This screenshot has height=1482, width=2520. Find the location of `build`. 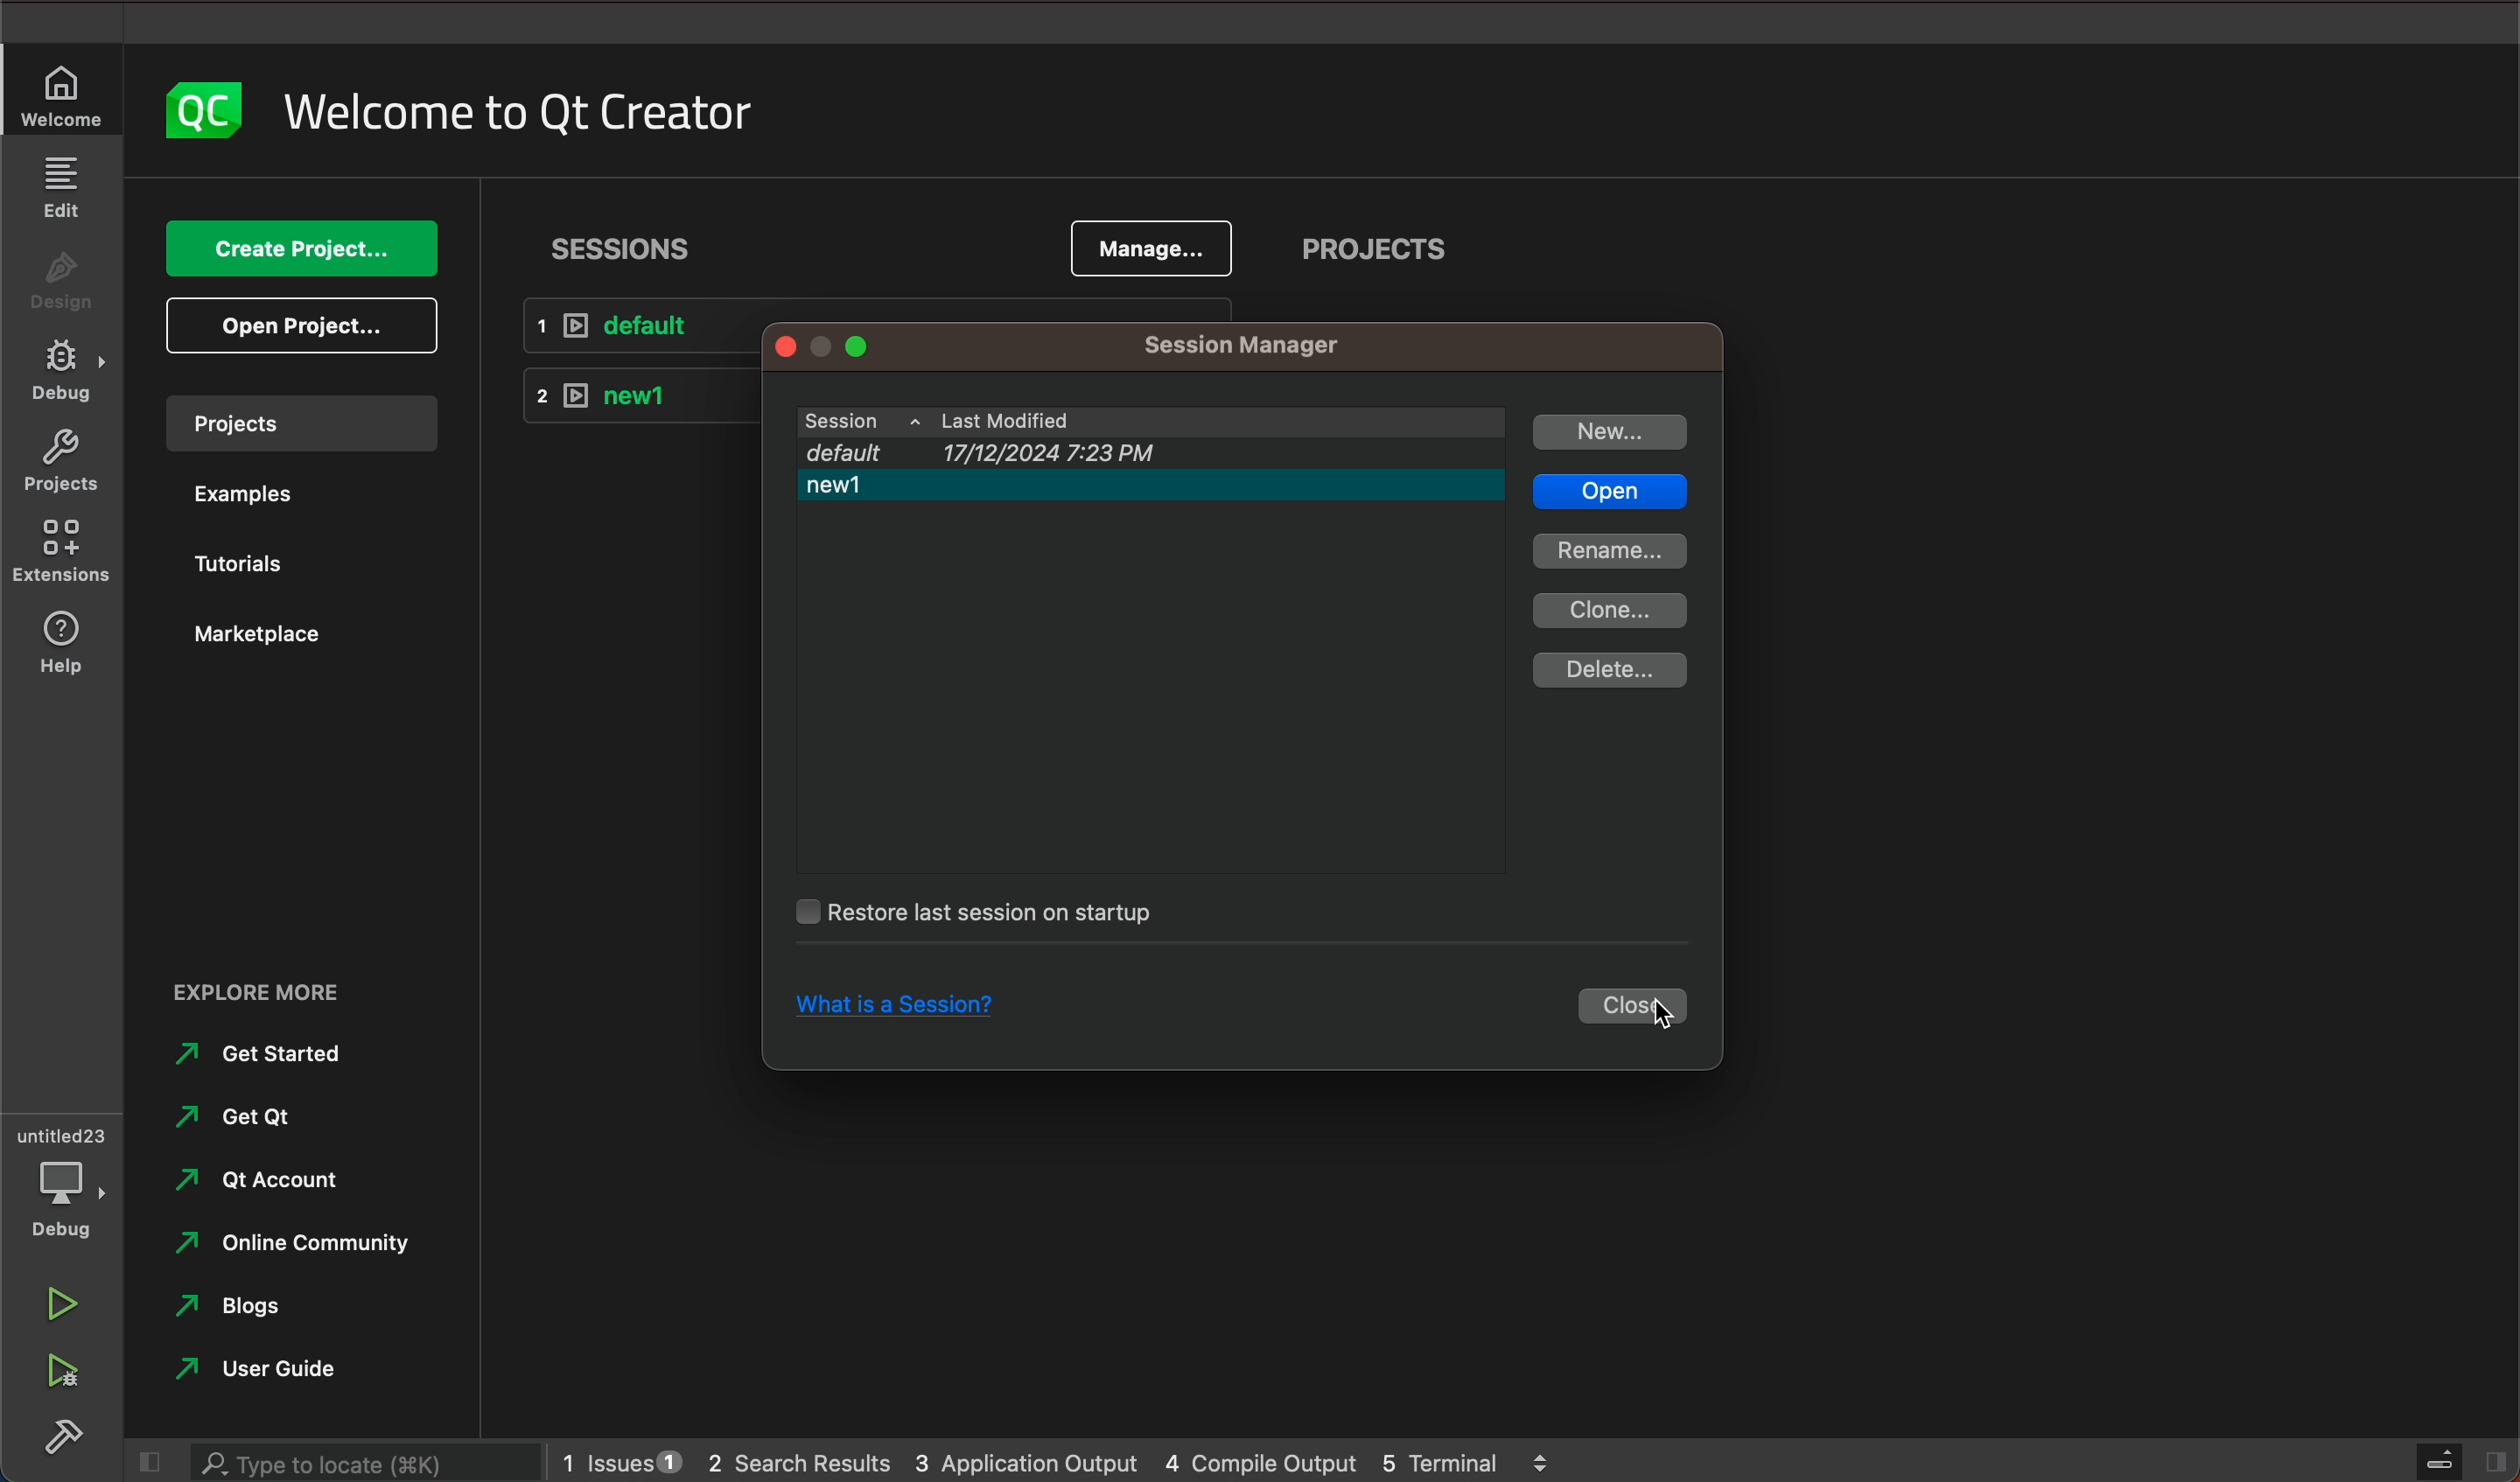

build is located at coordinates (60, 1432).